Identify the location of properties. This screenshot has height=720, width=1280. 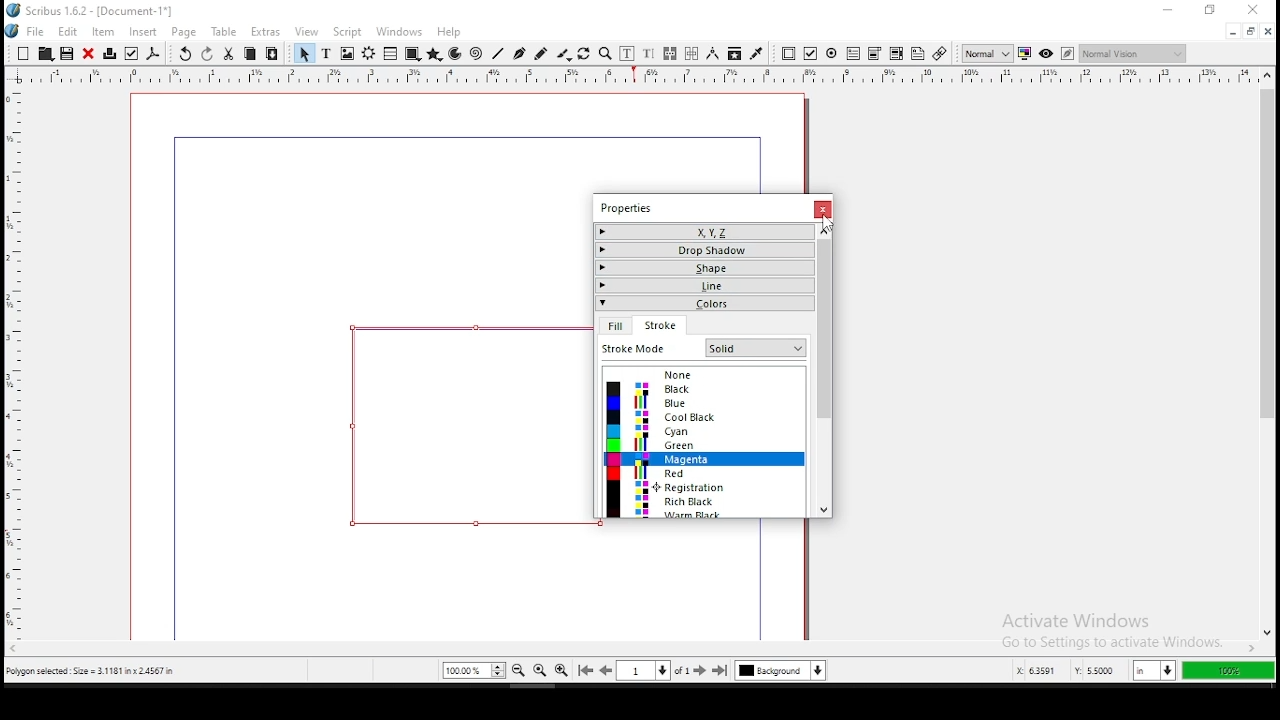
(625, 208).